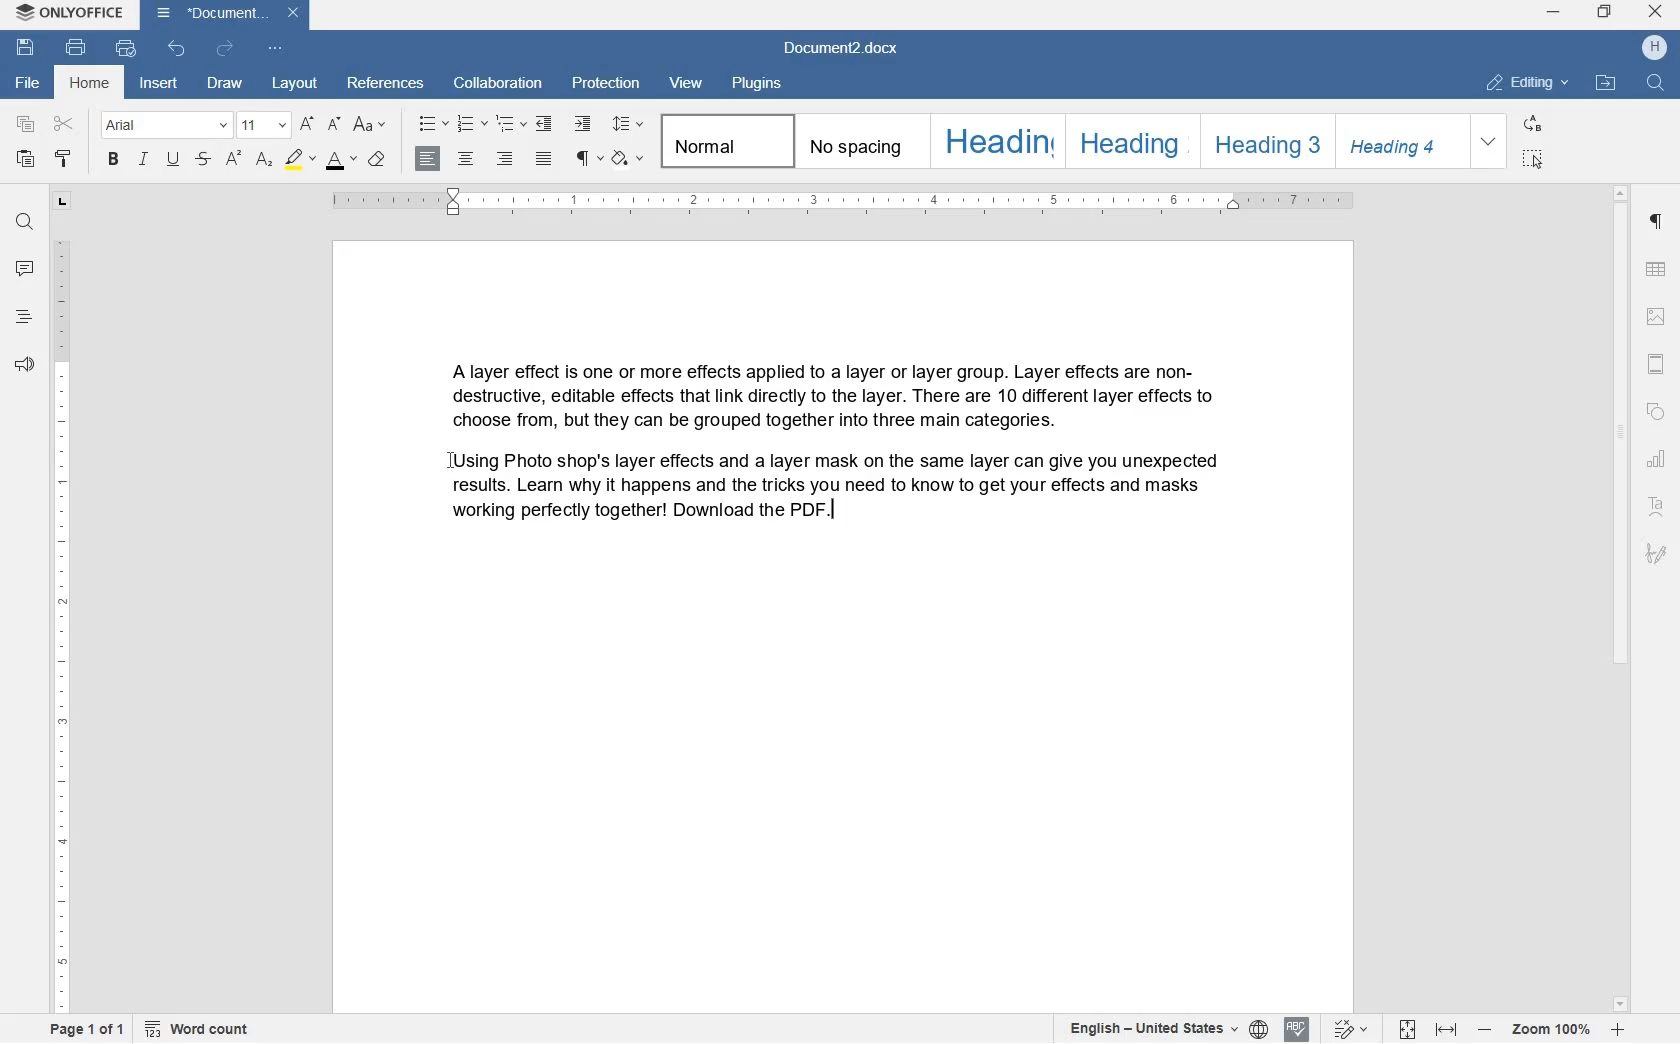 This screenshot has height=1044, width=1680. What do you see at coordinates (1531, 160) in the screenshot?
I see `SELECT ALL` at bounding box center [1531, 160].